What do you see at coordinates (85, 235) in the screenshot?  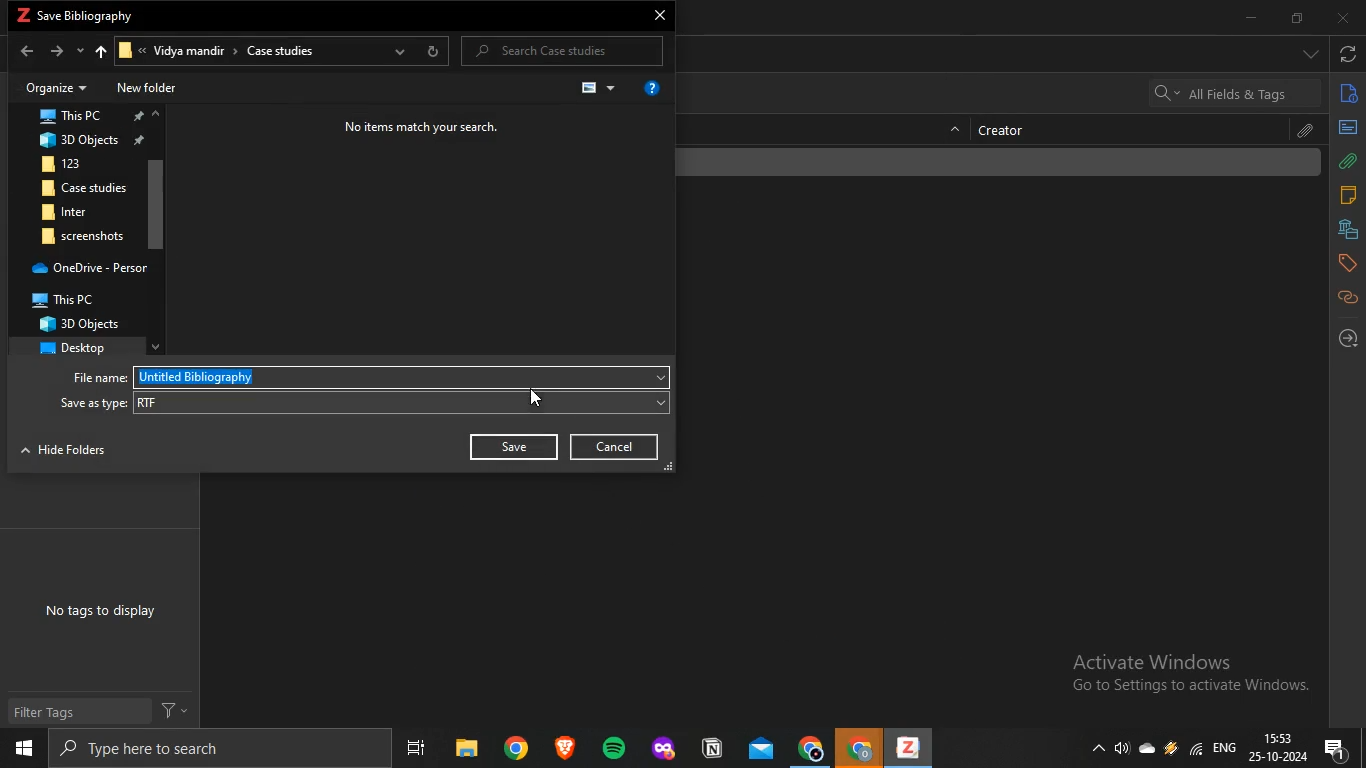 I see `screenshots` at bounding box center [85, 235].